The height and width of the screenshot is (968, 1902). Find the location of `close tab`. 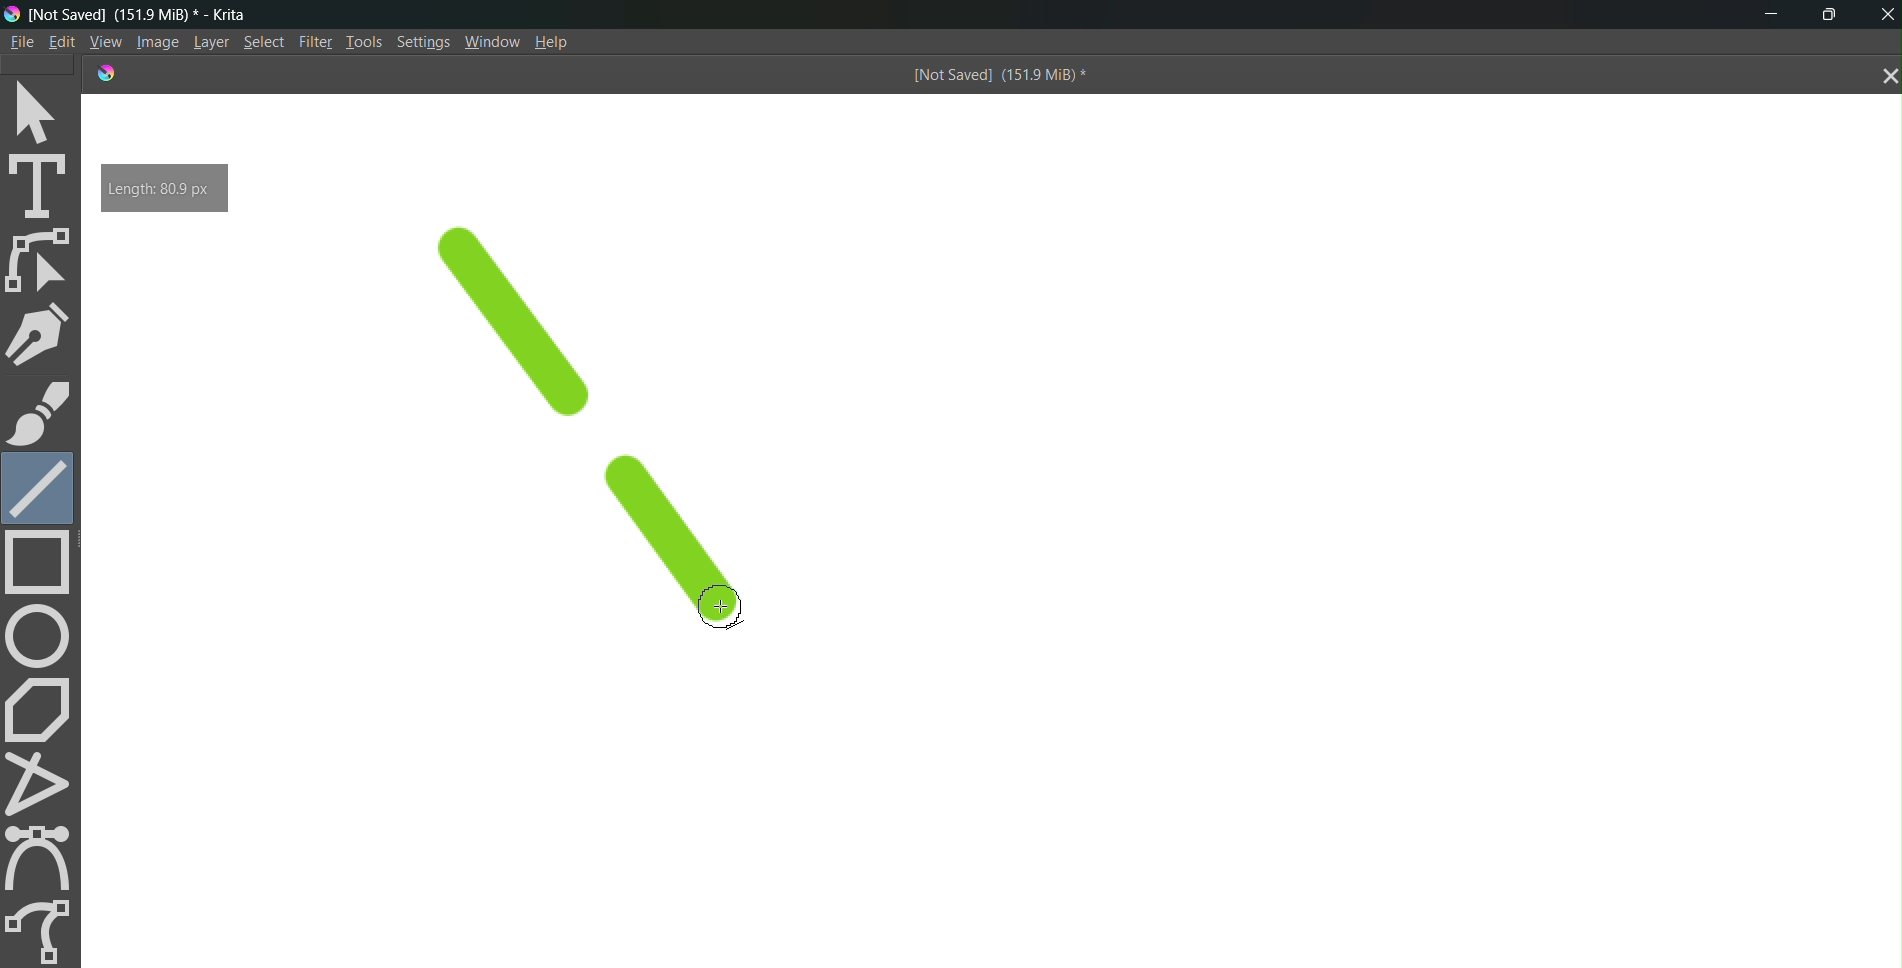

close tab is located at coordinates (1884, 77).